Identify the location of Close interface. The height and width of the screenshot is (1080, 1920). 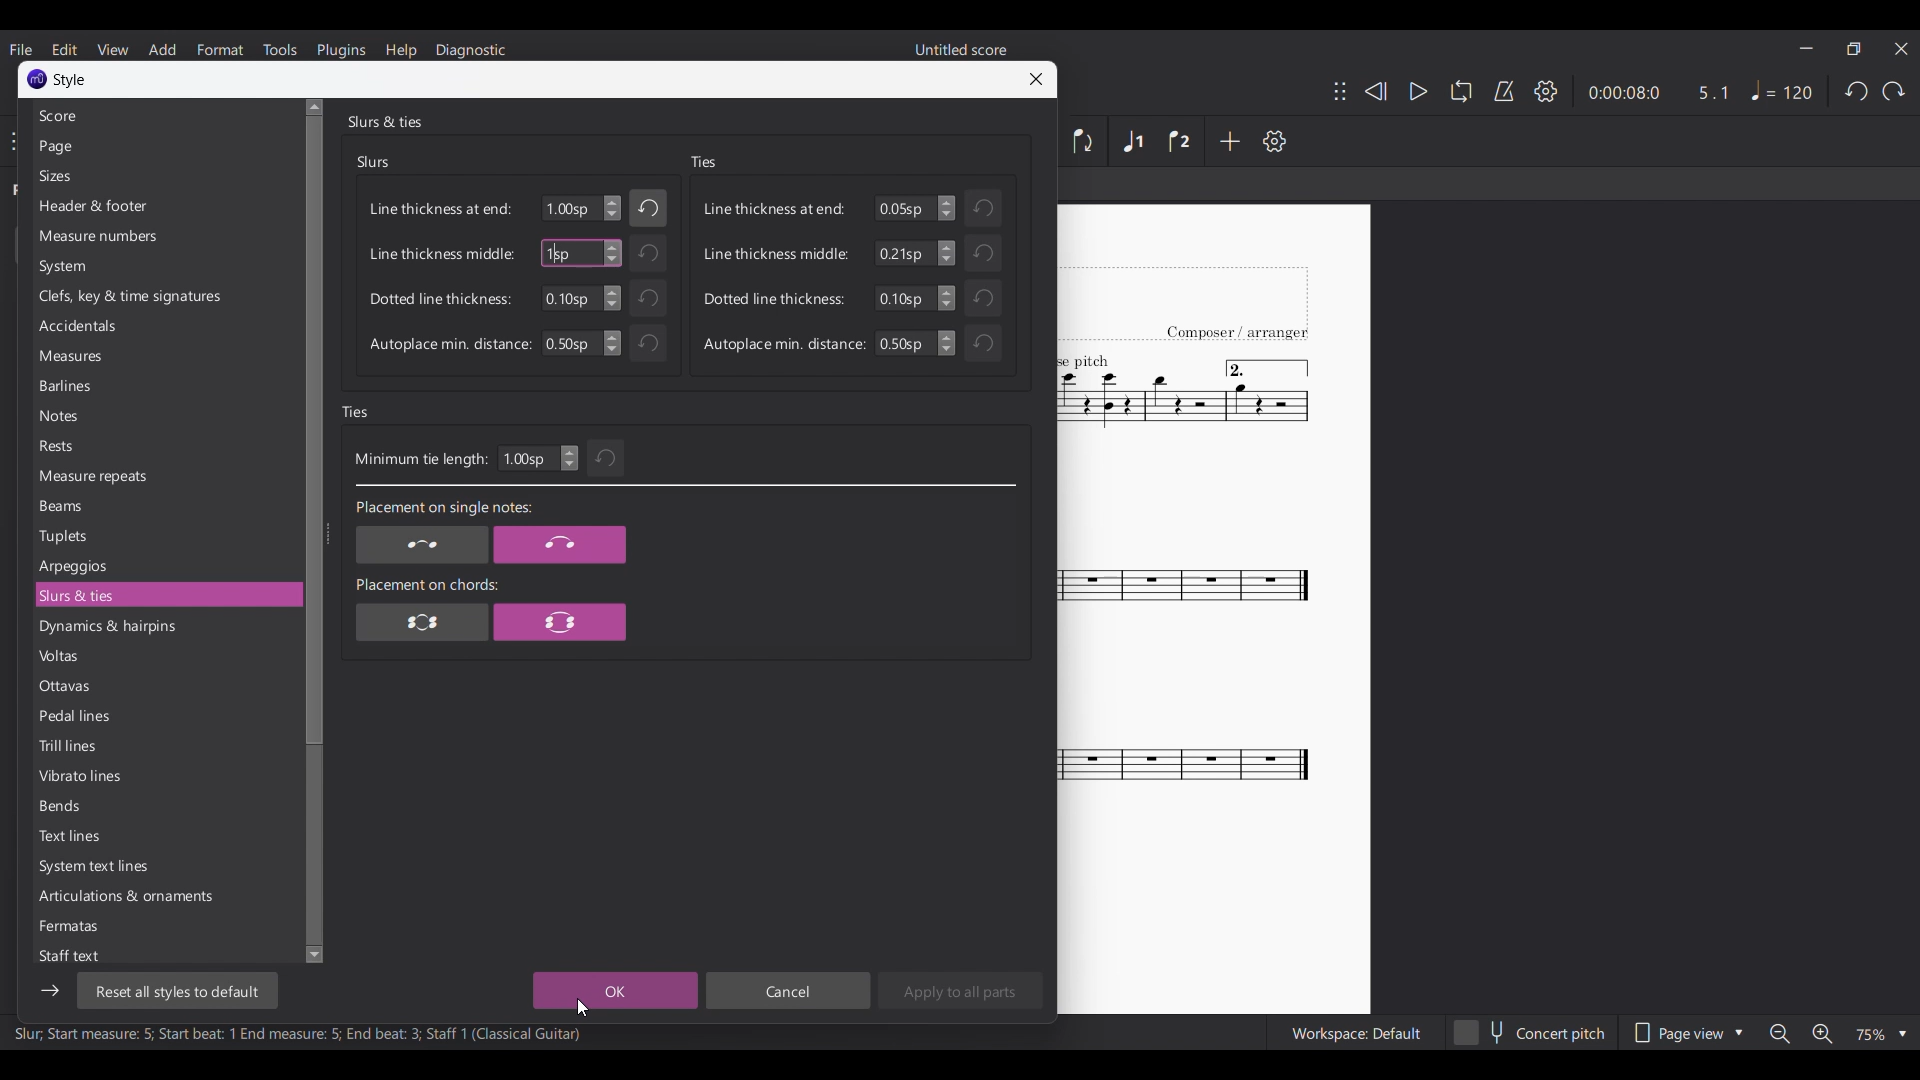
(1902, 49).